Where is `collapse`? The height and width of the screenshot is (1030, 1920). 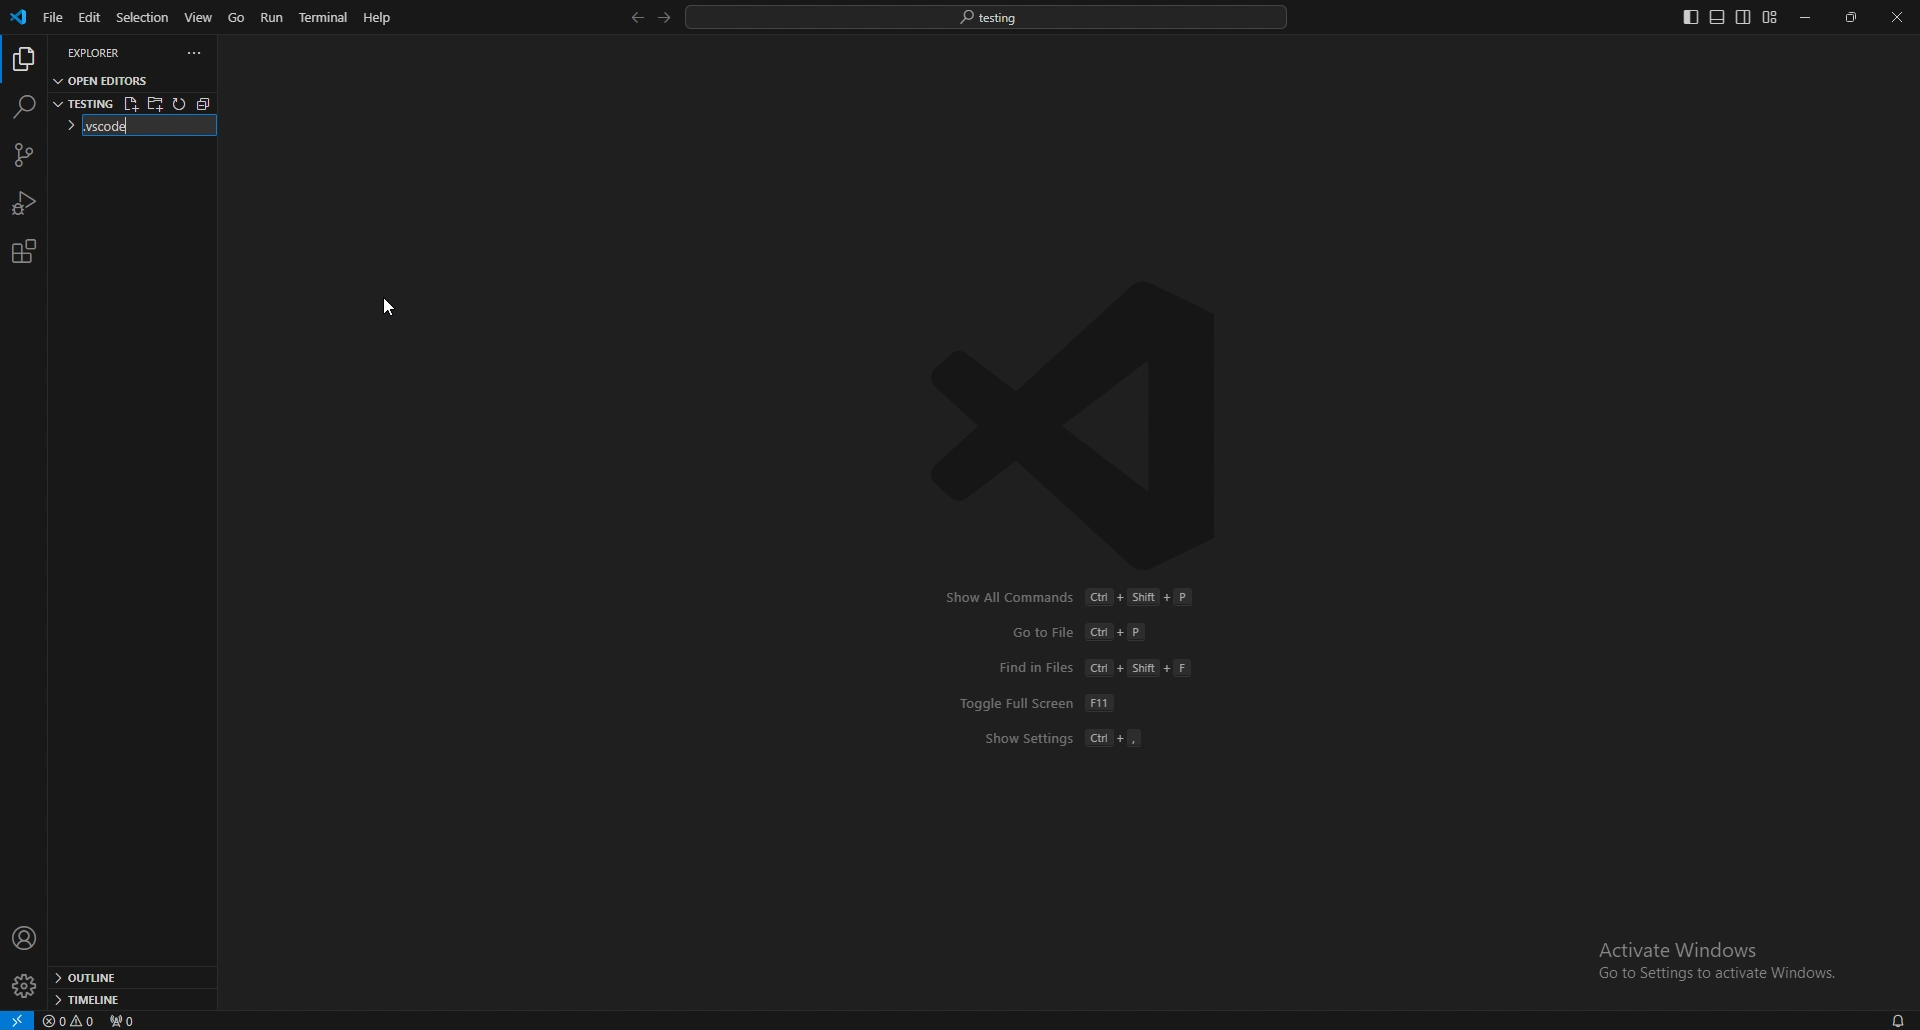 collapse is located at coordinates (209, 103).